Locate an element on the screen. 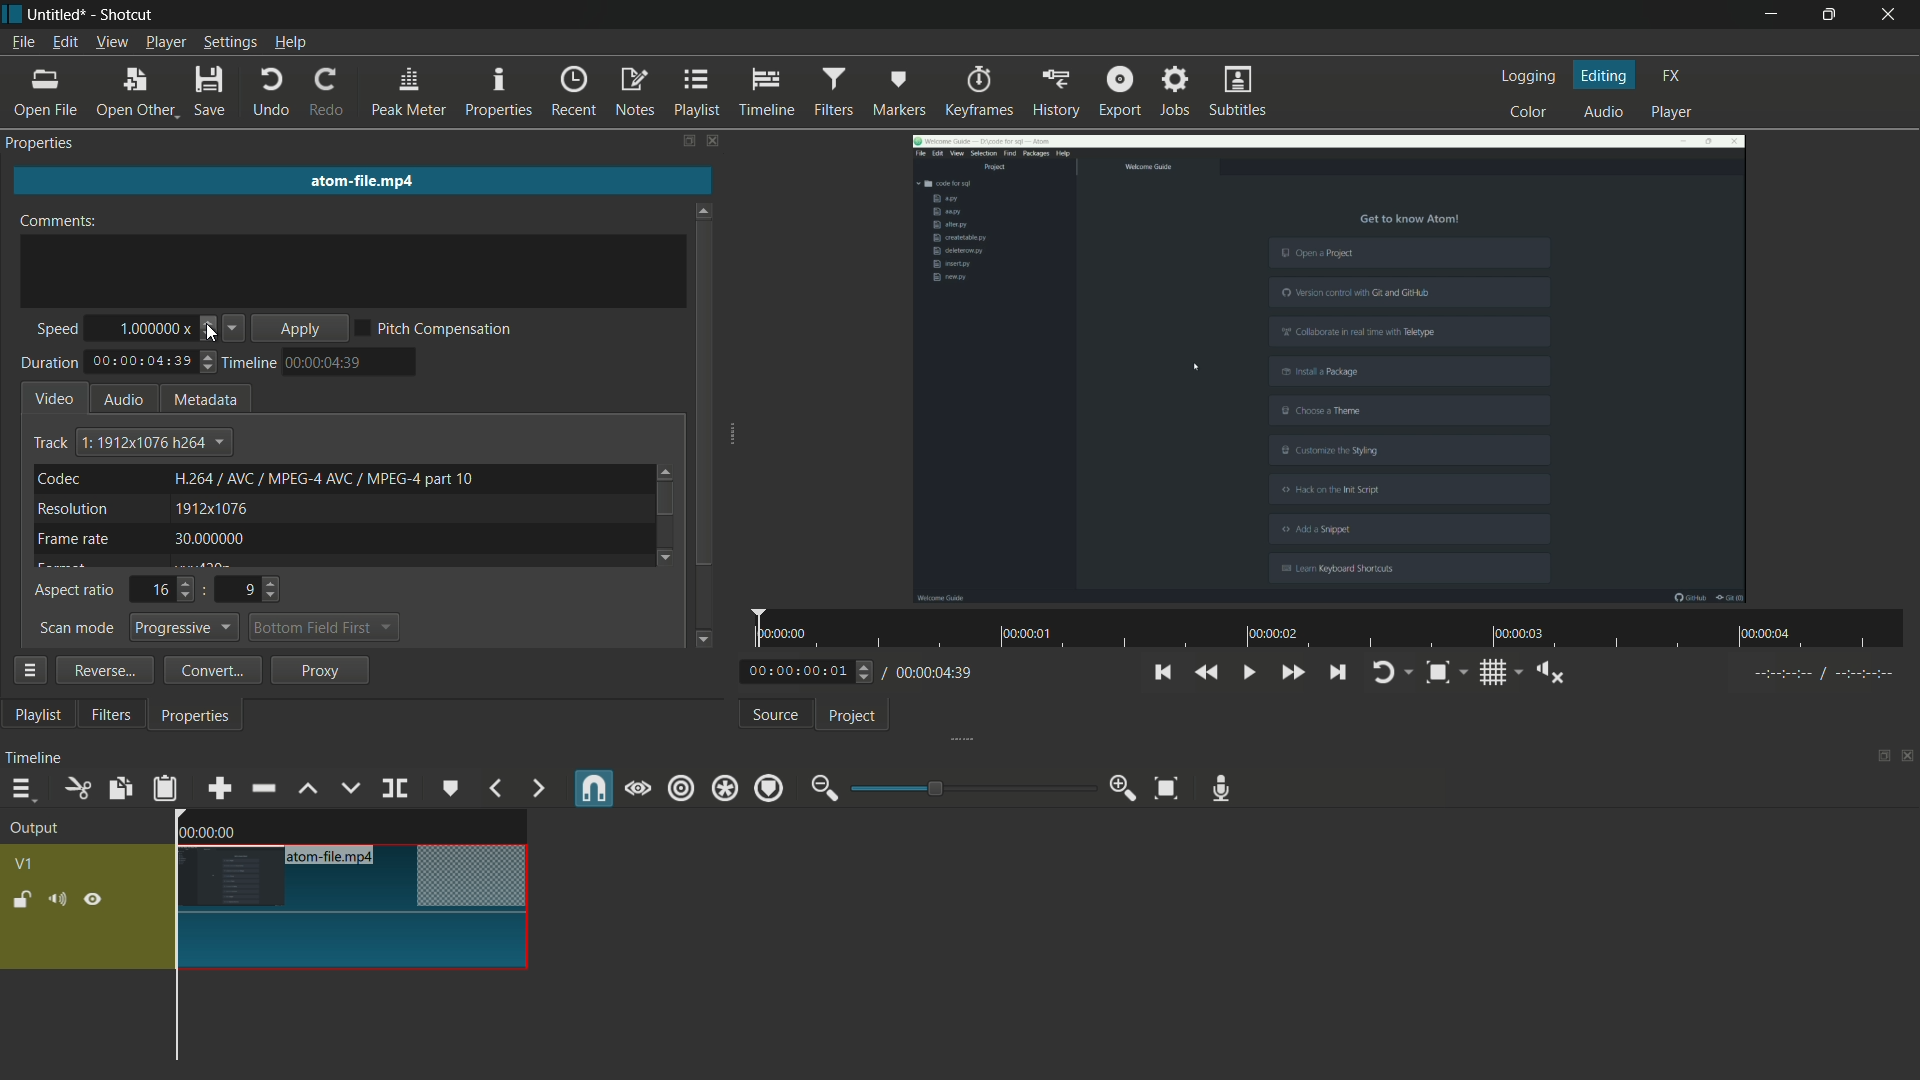 This screenshot has height=1080, width=1920. player menu is located at coordinates (166, 43).